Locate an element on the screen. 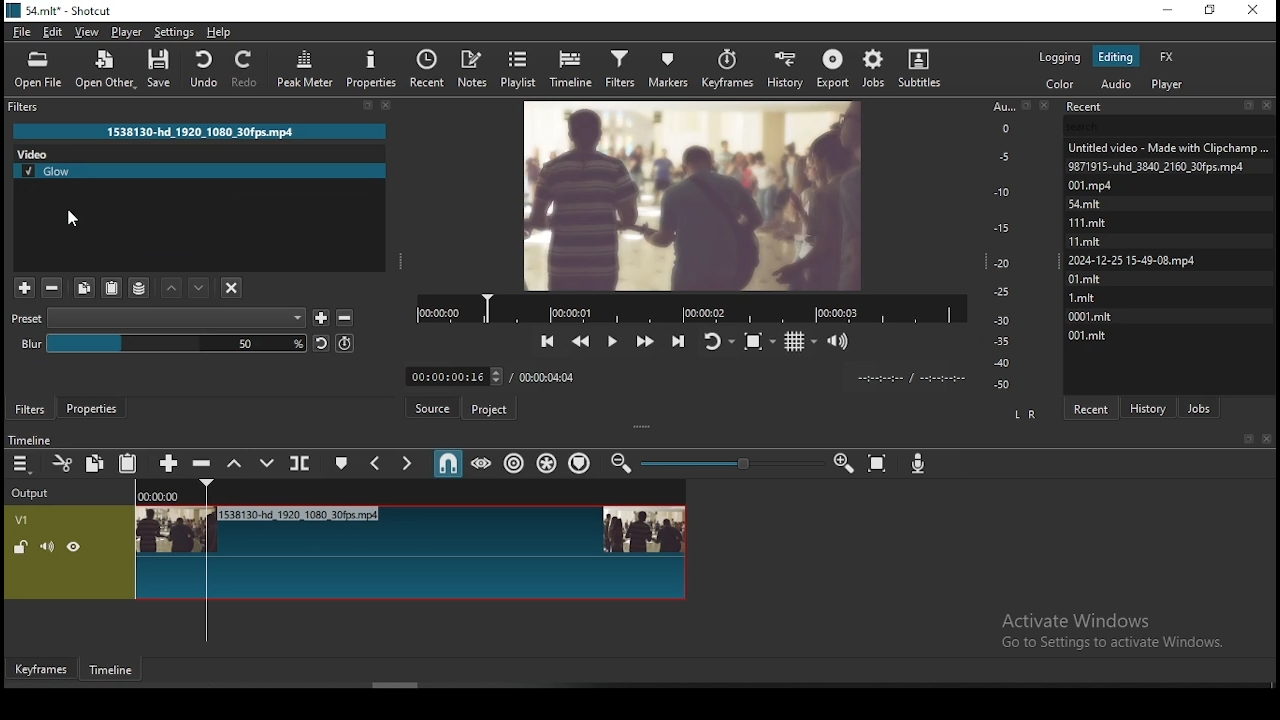 This screenshot has width=1280, height=720. edit is located at coordinates (54, 33).